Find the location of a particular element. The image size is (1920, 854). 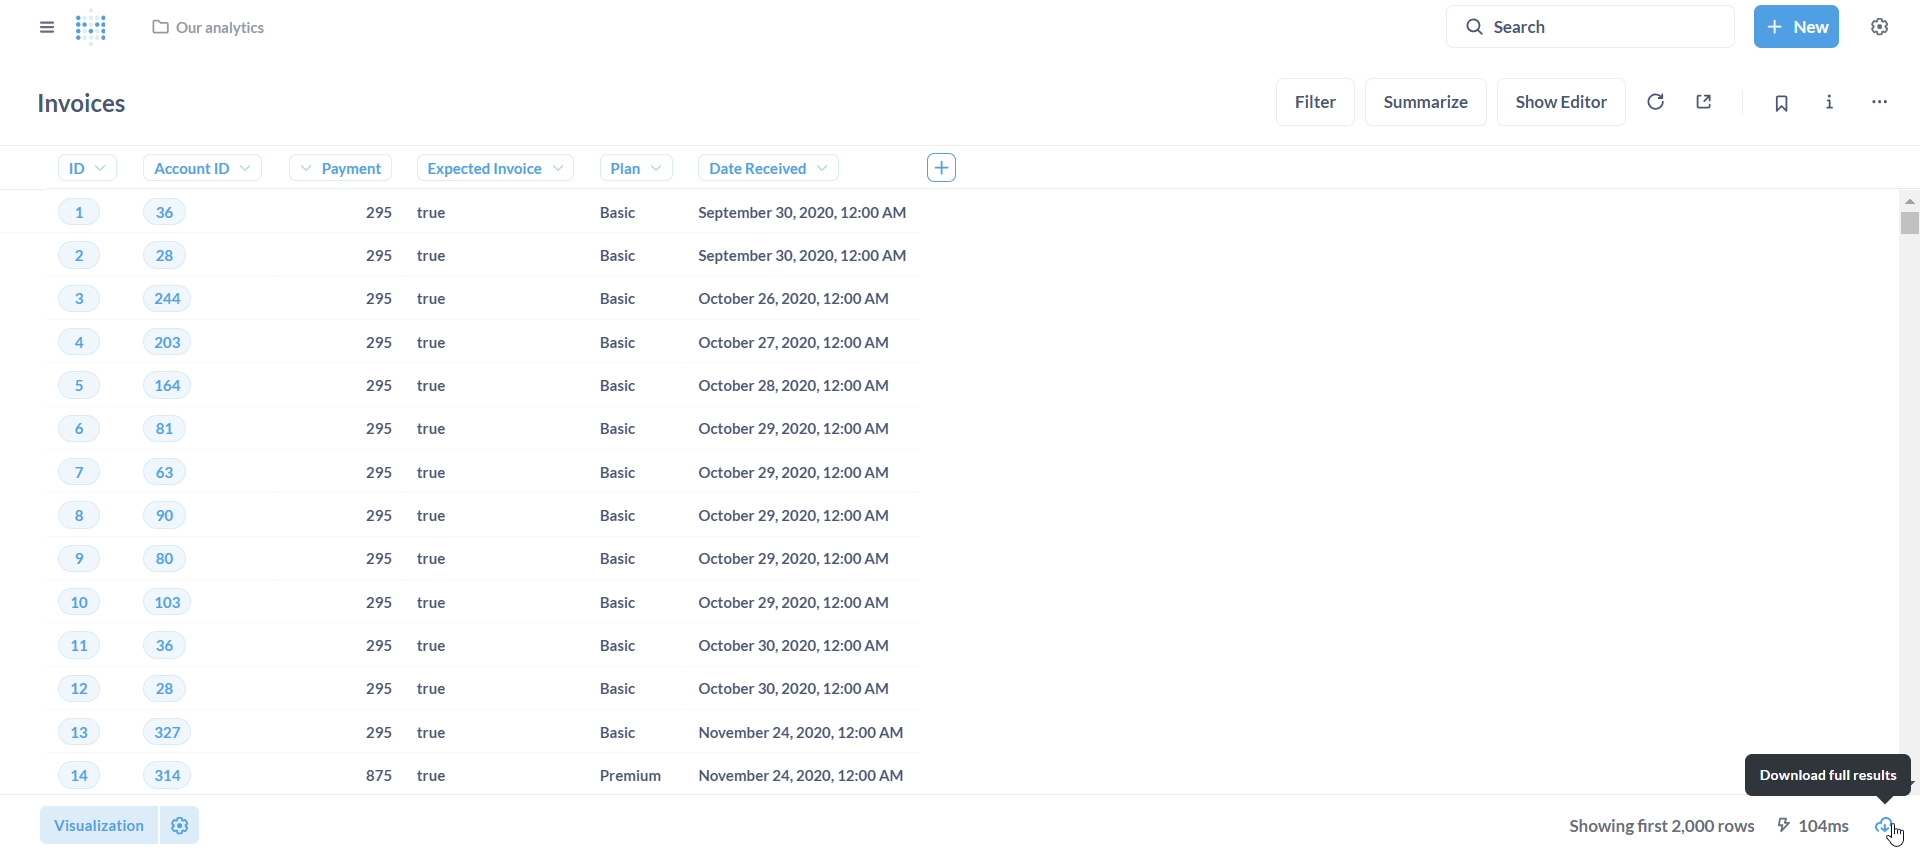

12 is located at coordinates (55, 688).